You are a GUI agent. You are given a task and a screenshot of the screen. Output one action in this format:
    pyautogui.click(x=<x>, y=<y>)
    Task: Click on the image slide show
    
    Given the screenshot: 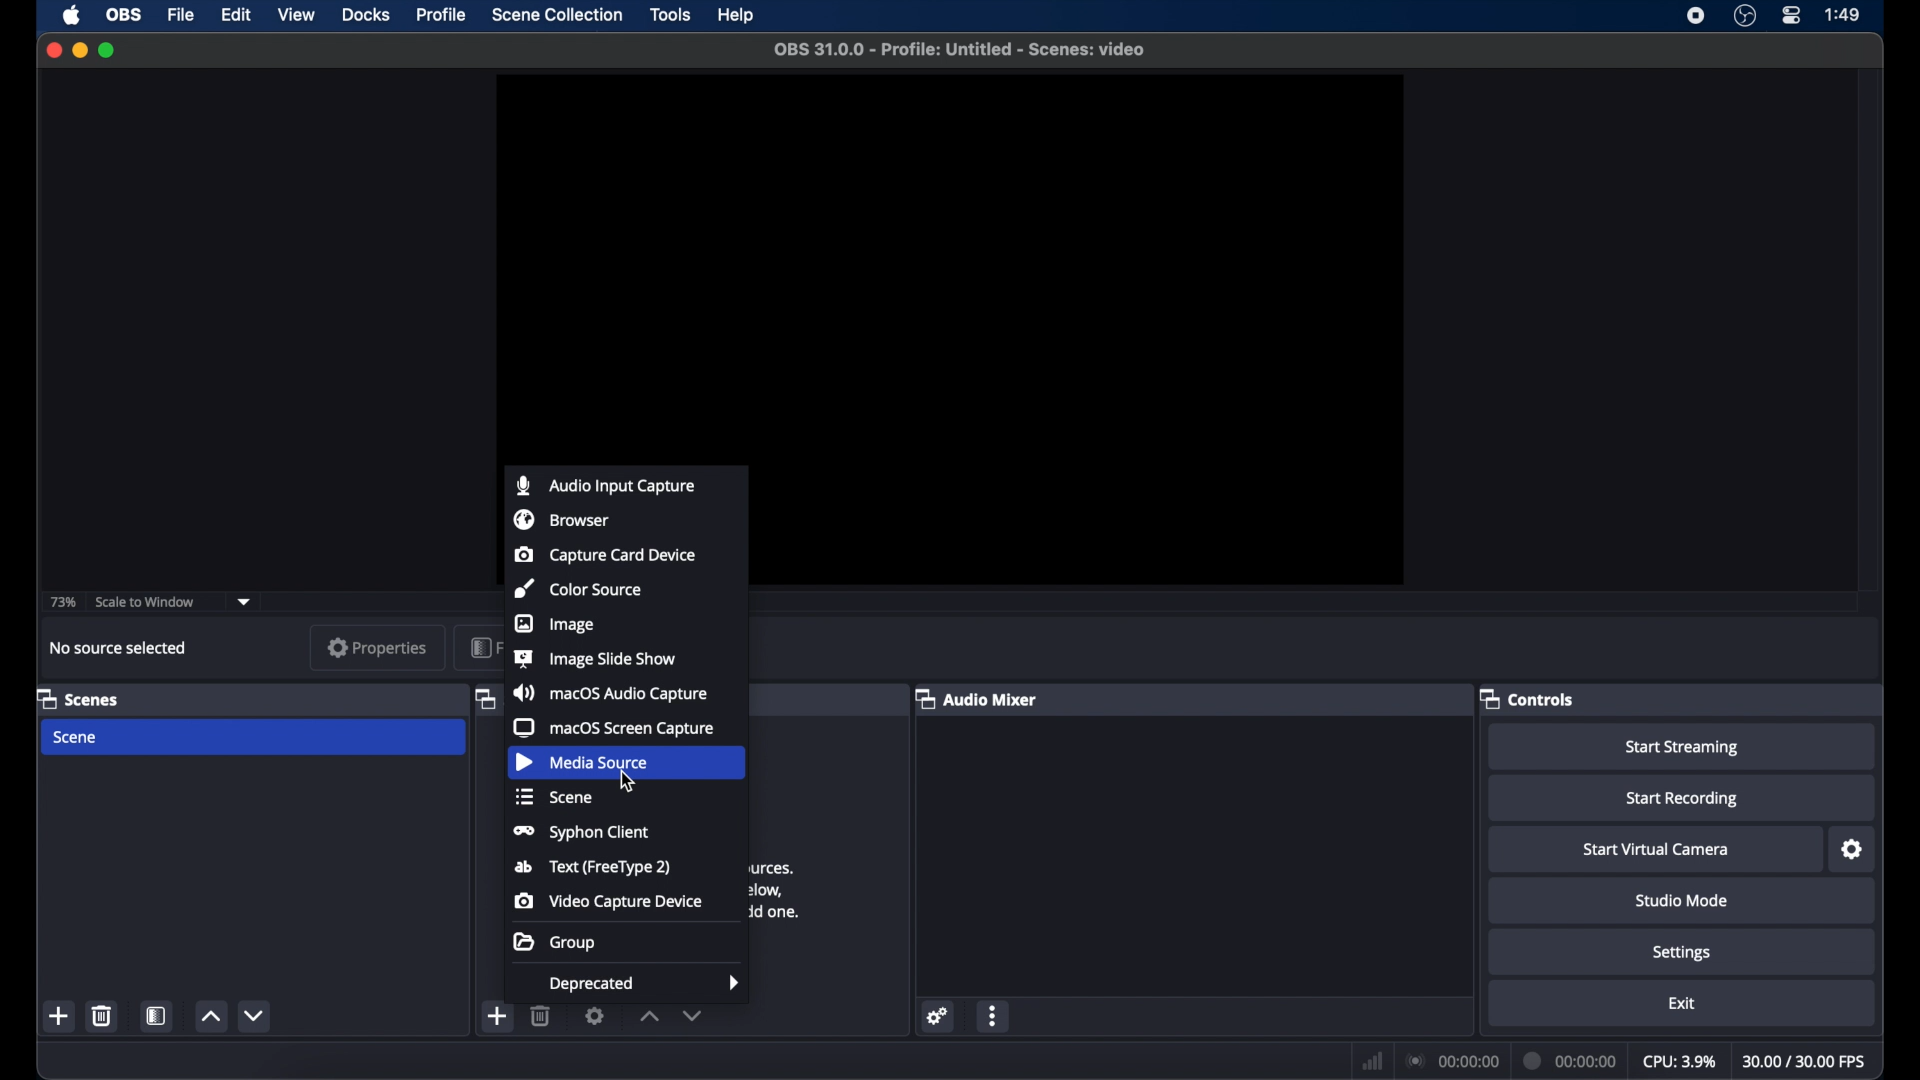 What is the action you would take?
    pyautogui.click(x=596, y=659)
    